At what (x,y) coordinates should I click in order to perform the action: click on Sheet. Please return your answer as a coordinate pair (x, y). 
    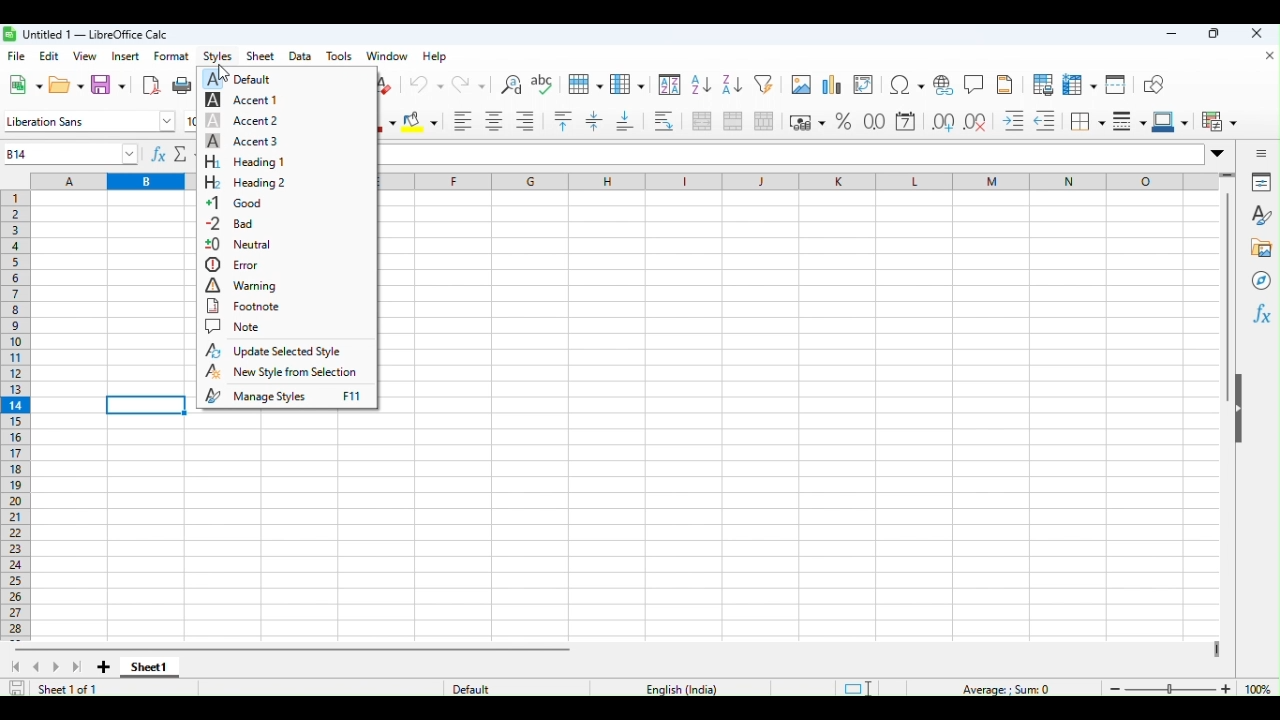
    Looking at the image, I should click on (262, 55).